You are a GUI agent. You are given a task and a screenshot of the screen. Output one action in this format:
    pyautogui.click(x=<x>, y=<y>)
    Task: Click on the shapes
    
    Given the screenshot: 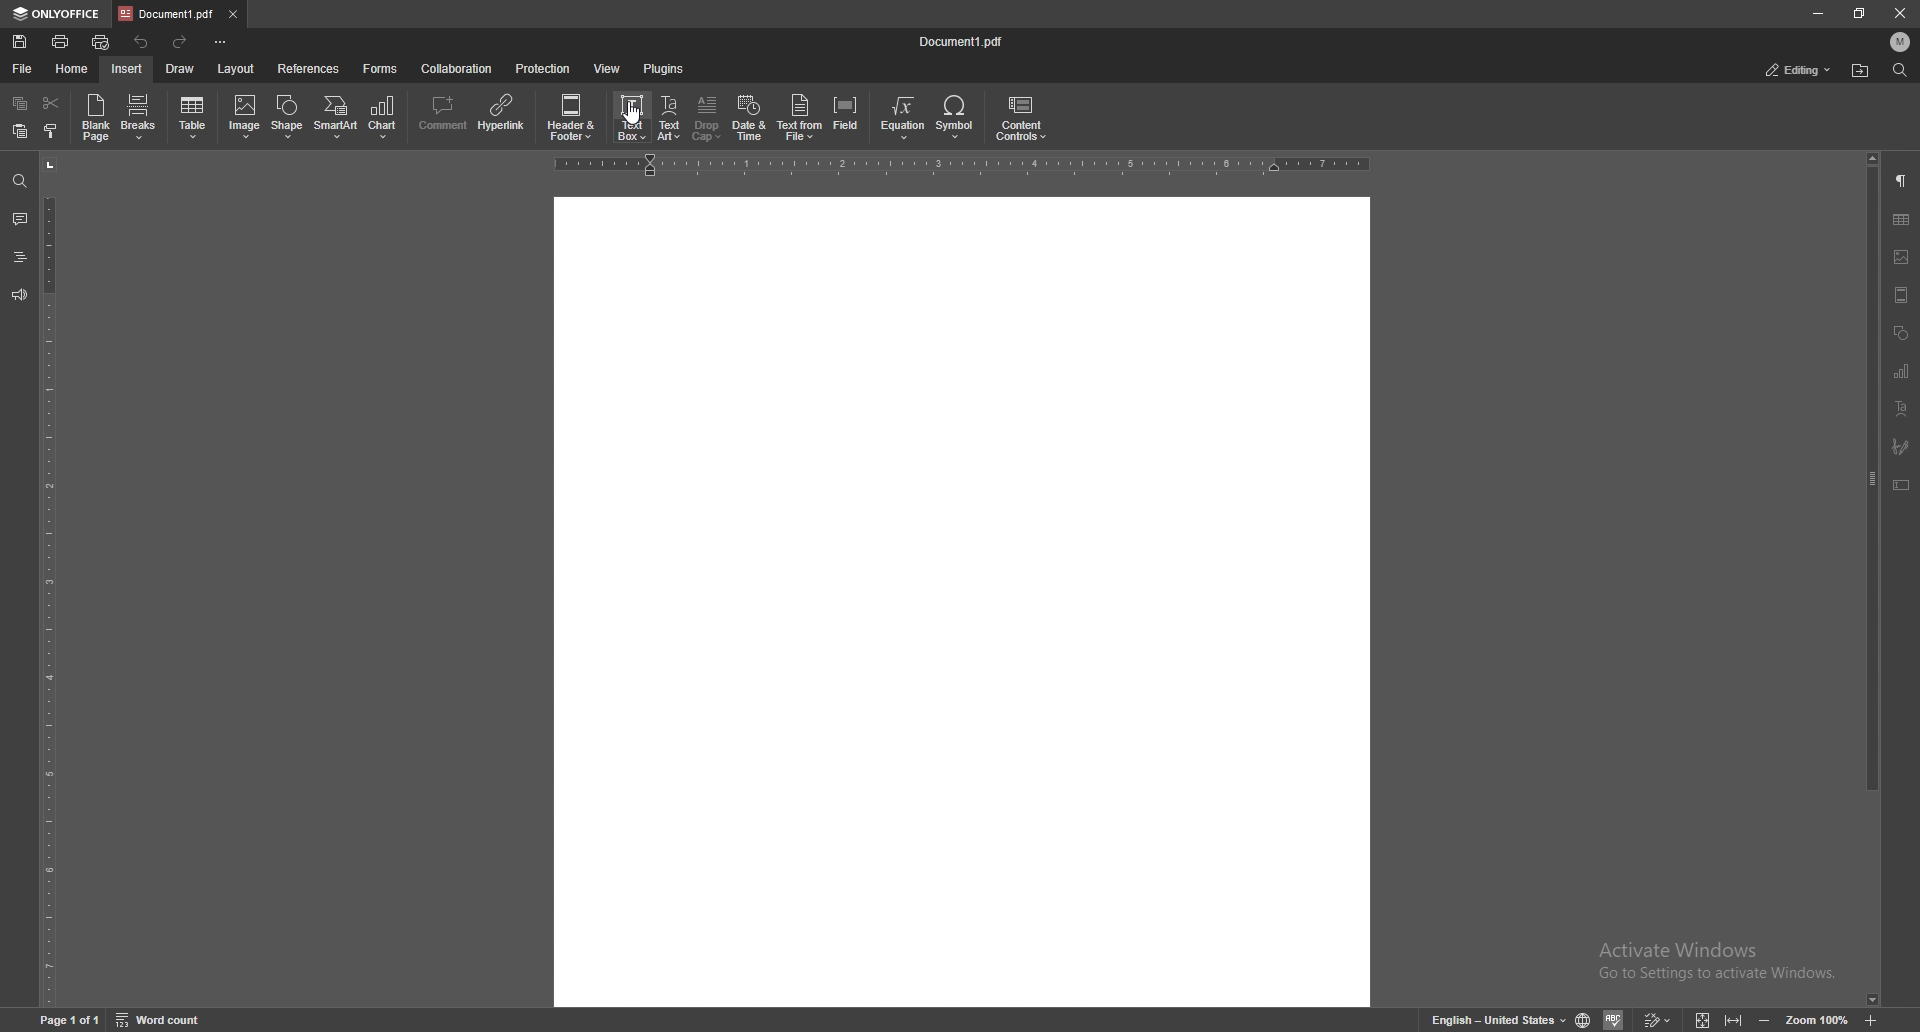 What is the action you would take?
    pyautogui.click(x=1901, y=333)
    